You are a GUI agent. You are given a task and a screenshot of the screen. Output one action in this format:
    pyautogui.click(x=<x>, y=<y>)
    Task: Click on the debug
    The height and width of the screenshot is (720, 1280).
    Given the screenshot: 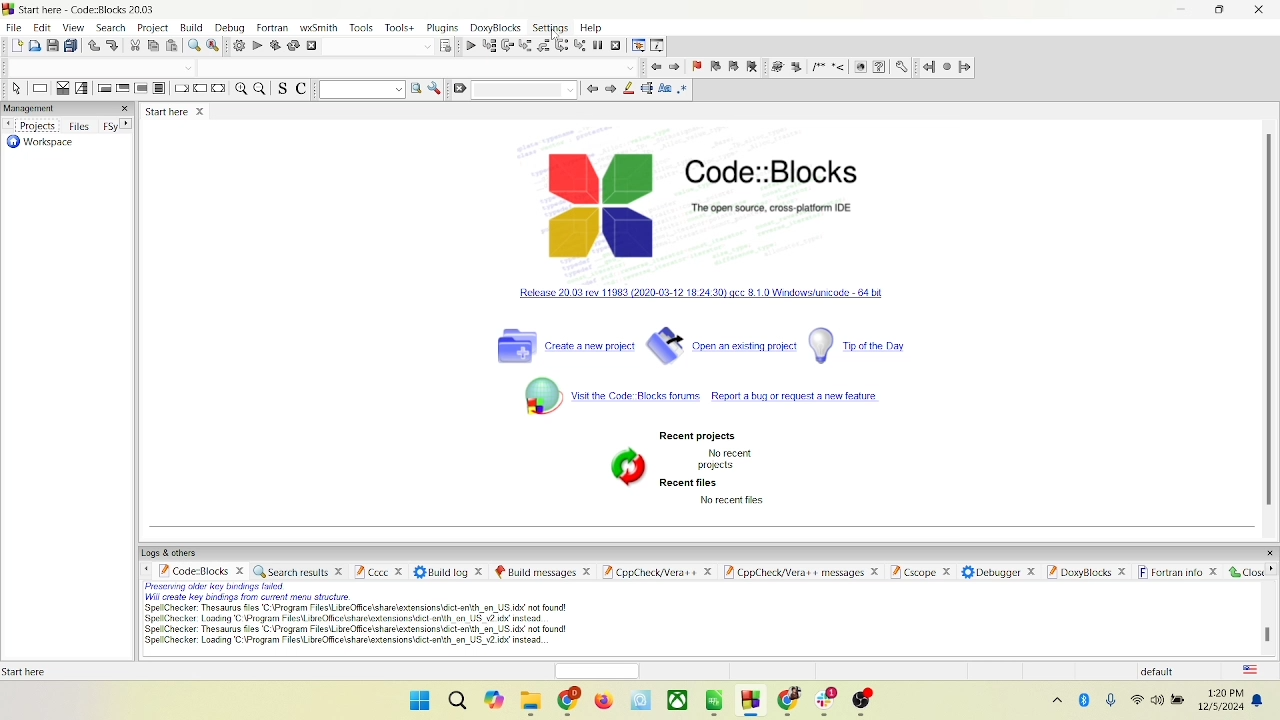 What is the action you would take?
    pyautogui.click(x=233, y=30)
    